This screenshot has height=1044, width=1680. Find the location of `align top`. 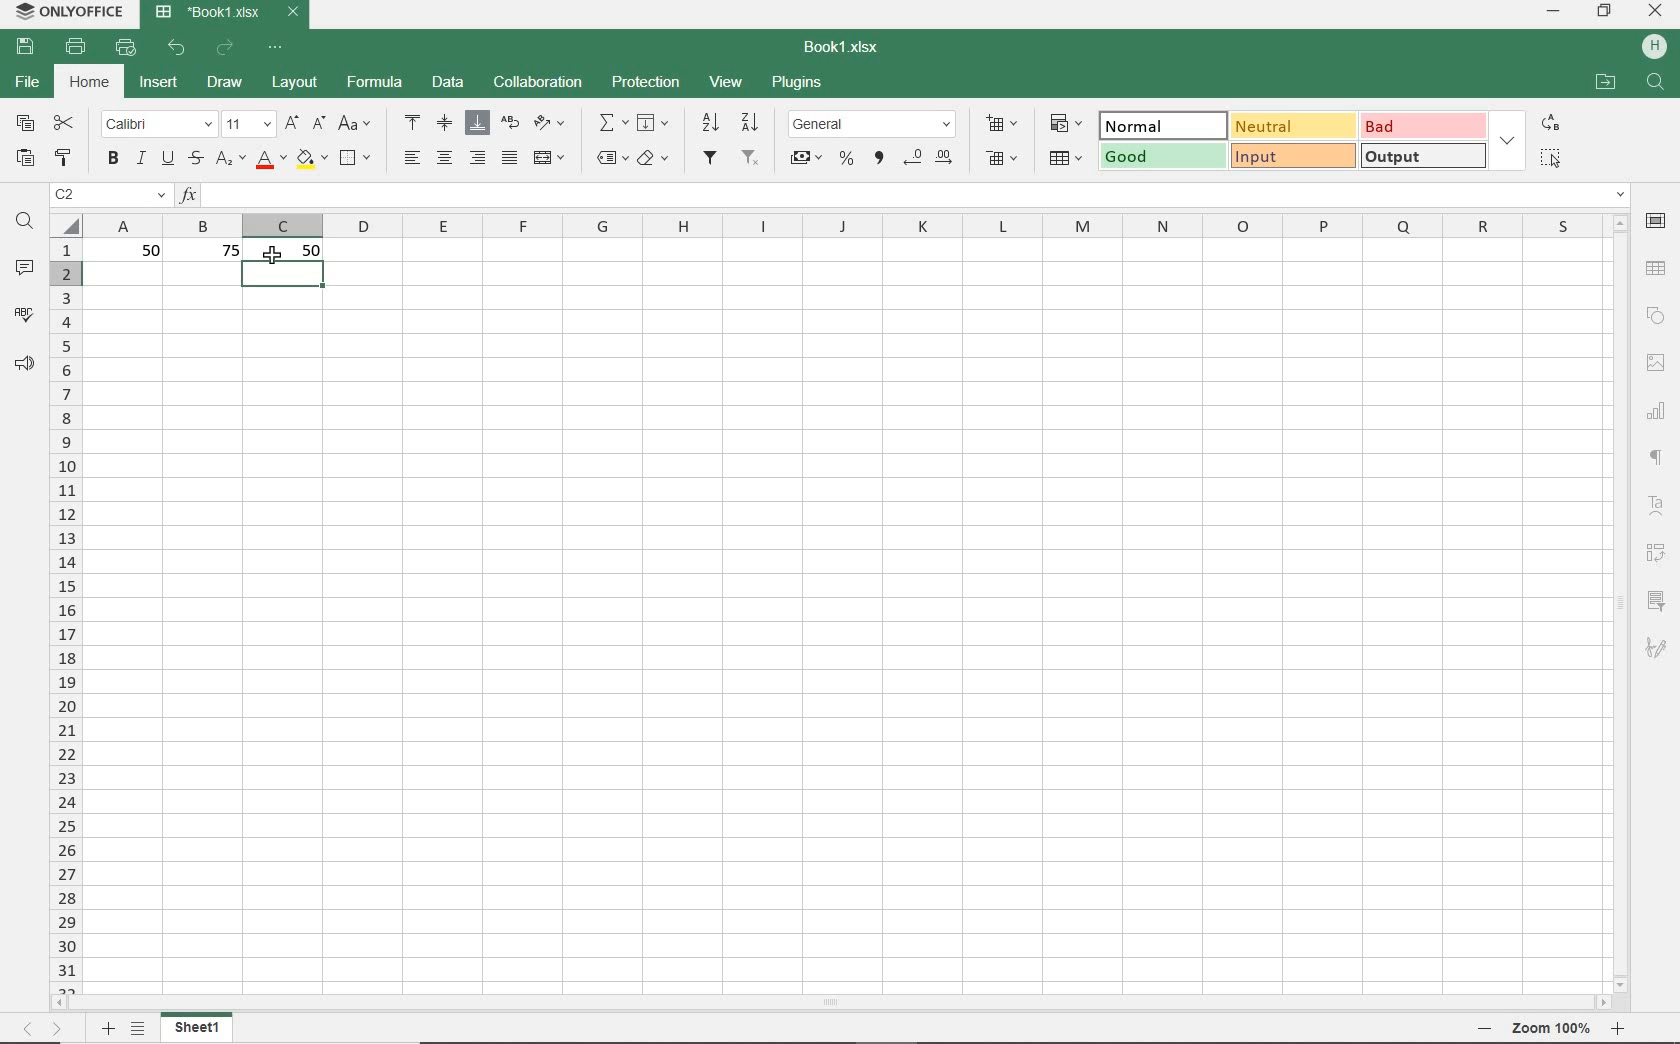

align top is located at coordinates (413, 120).